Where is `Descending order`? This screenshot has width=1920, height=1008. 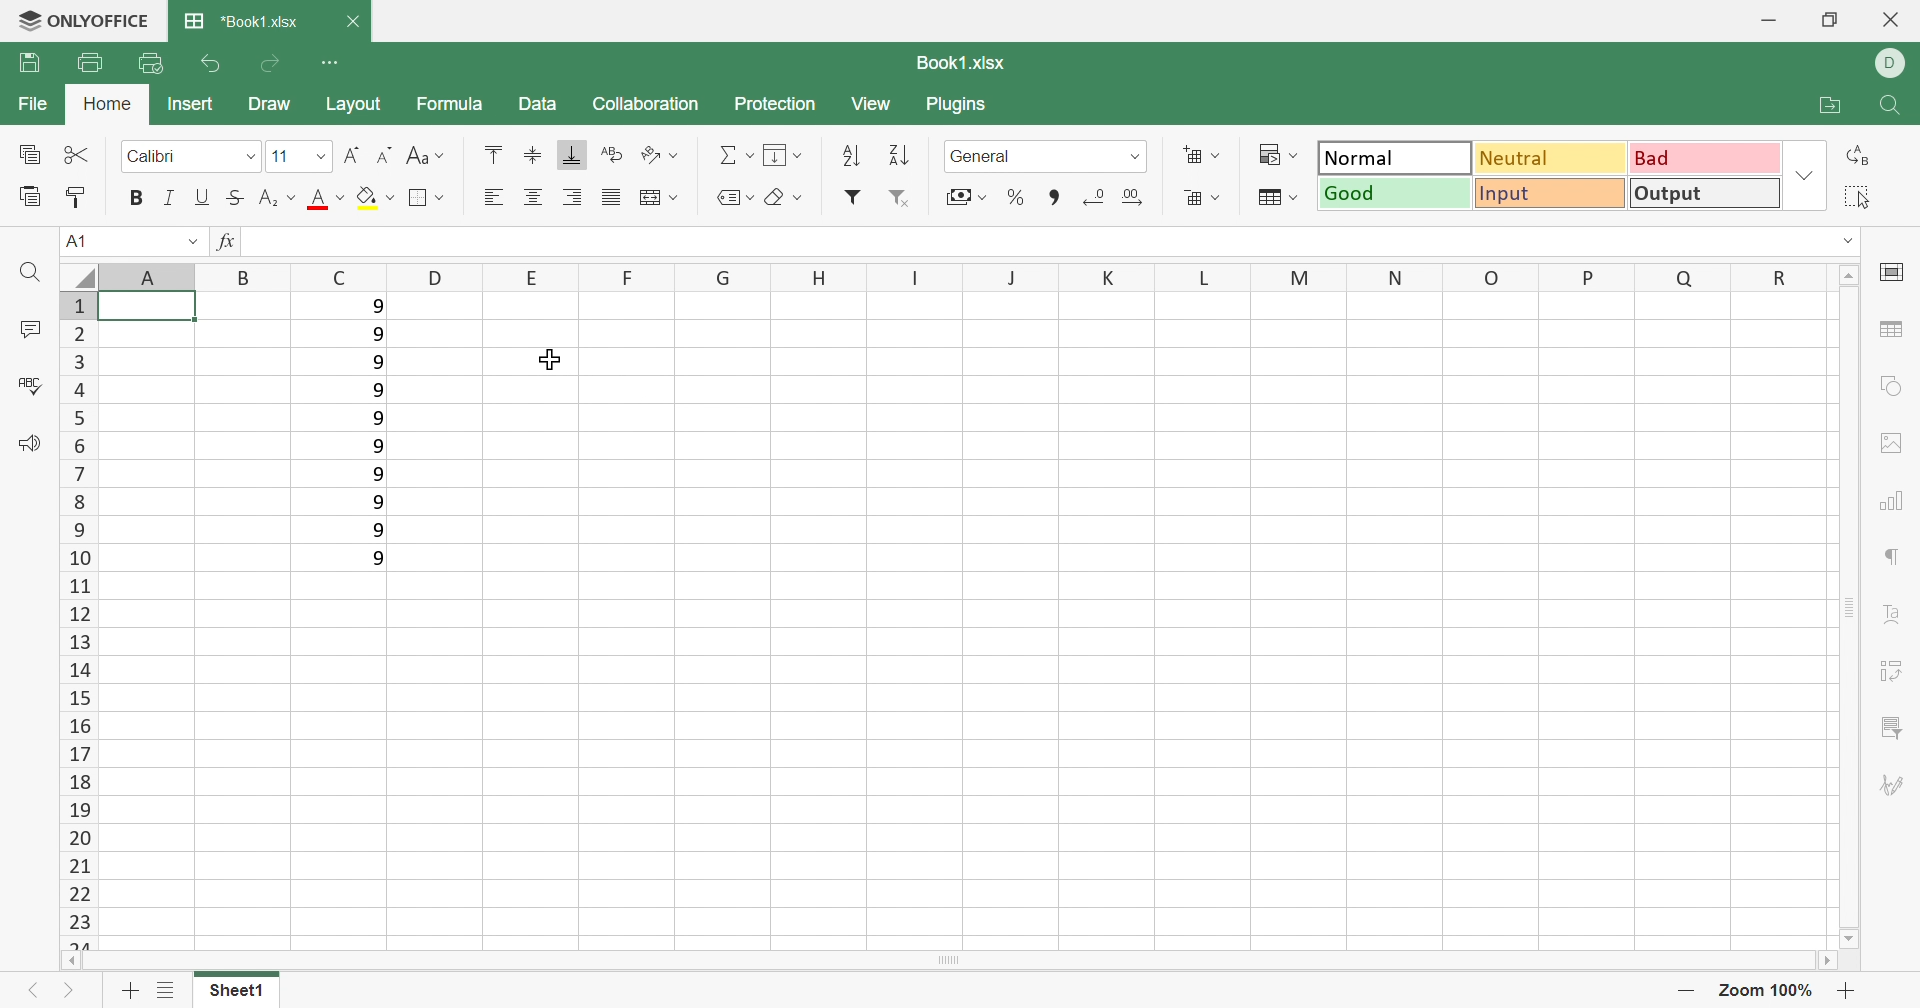
Descending order is located at coordinates (901, 153).